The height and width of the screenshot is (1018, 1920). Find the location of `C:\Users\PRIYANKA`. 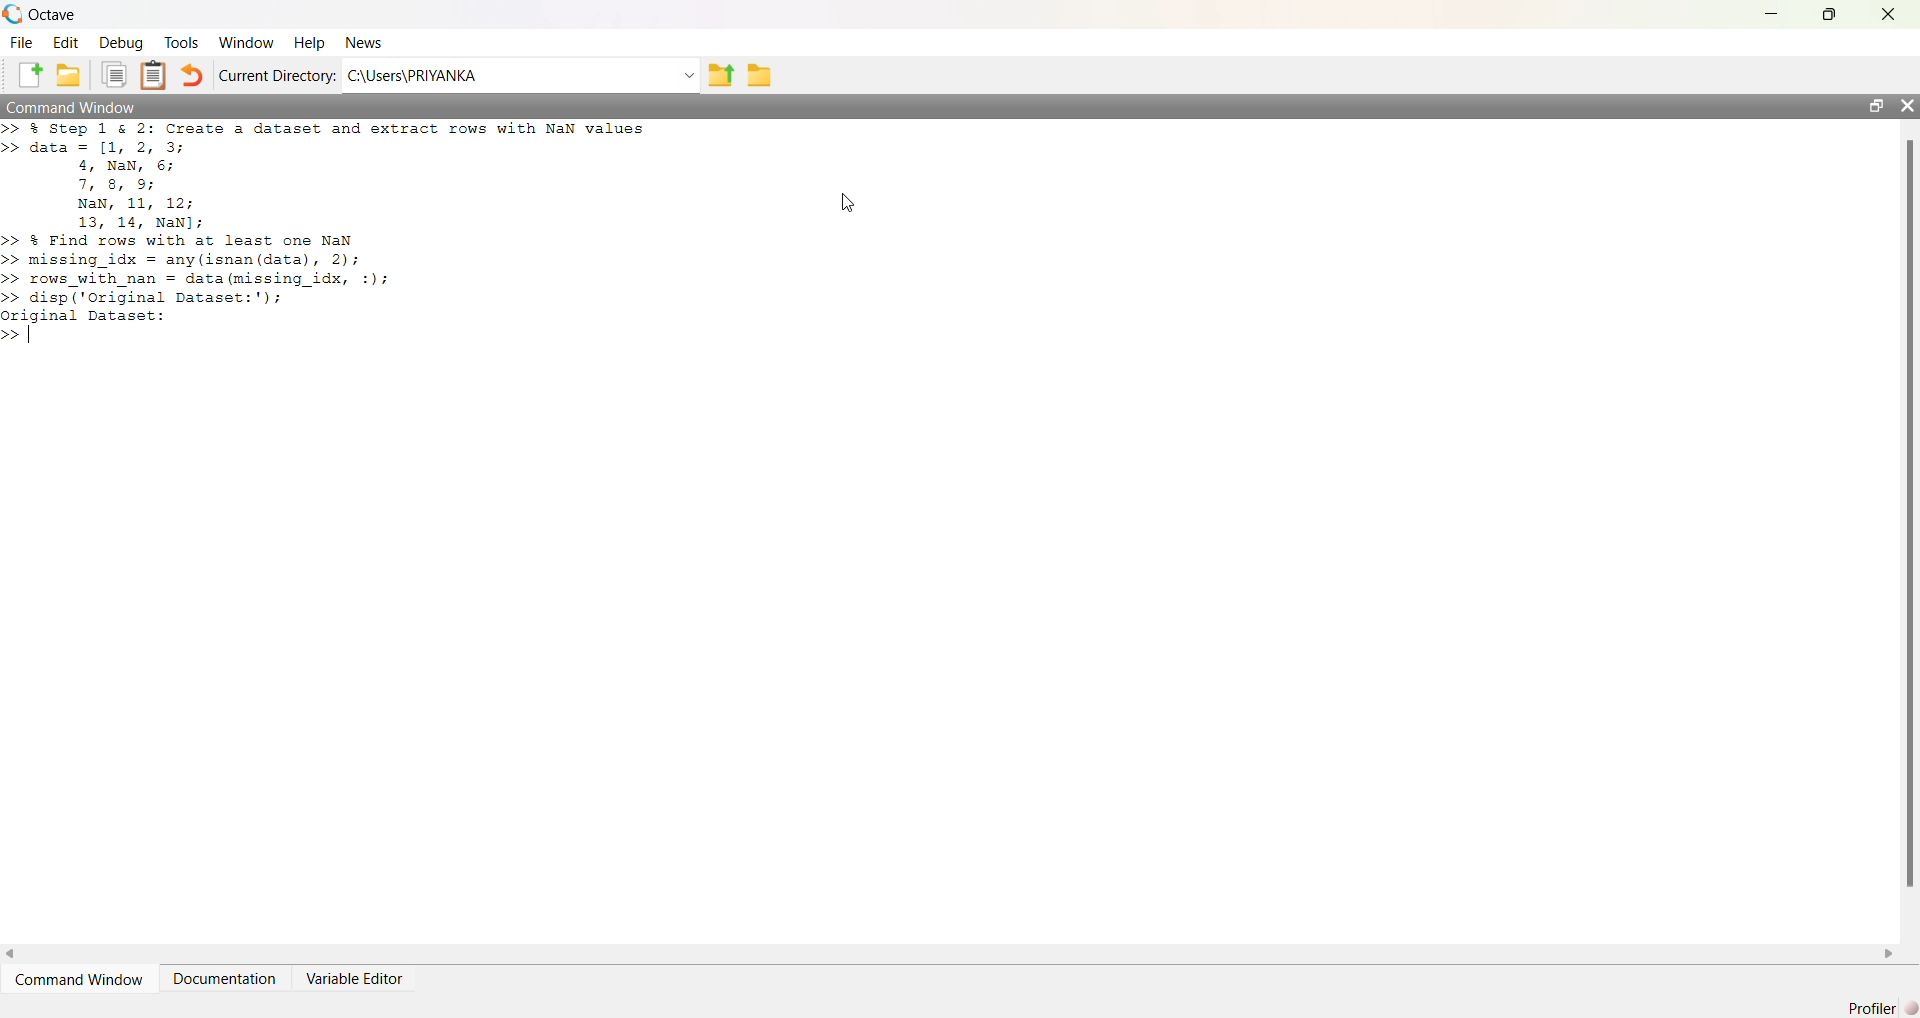

C:\Users\PRIYANKA is located at coordinates (412, 75).